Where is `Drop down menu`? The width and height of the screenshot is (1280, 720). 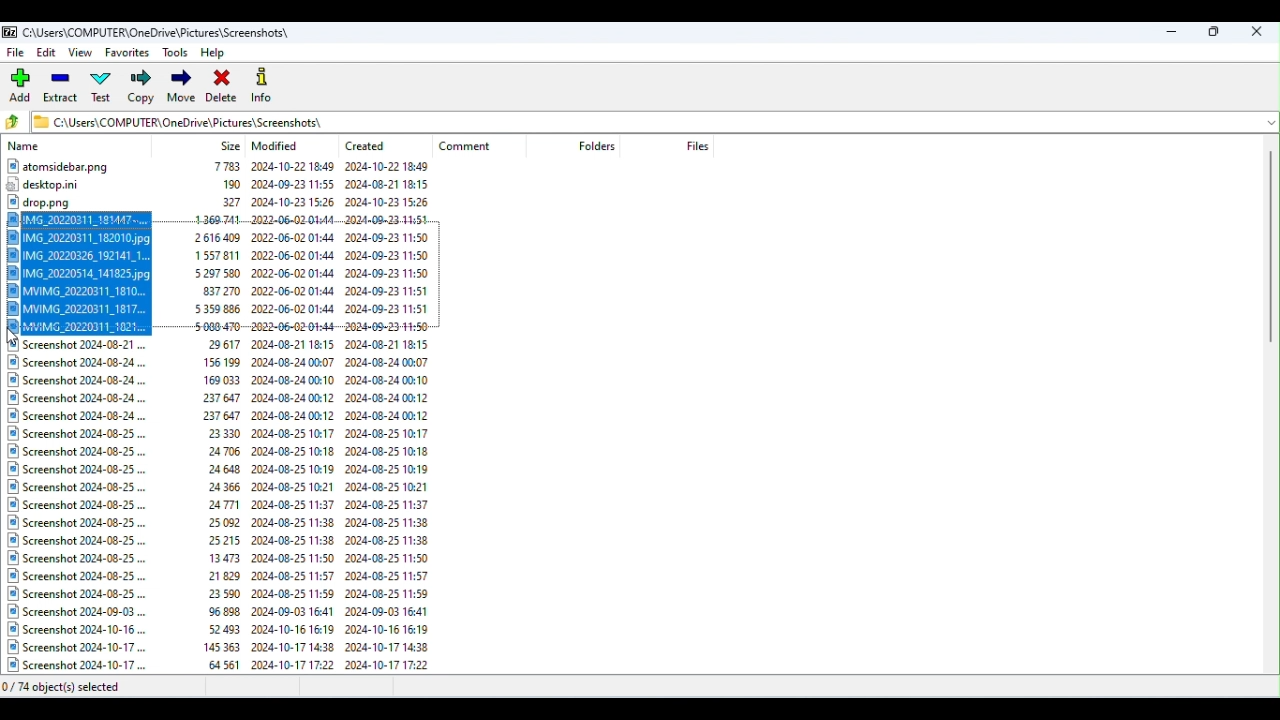
Drop down menu is located at coordinates (1269, 121).